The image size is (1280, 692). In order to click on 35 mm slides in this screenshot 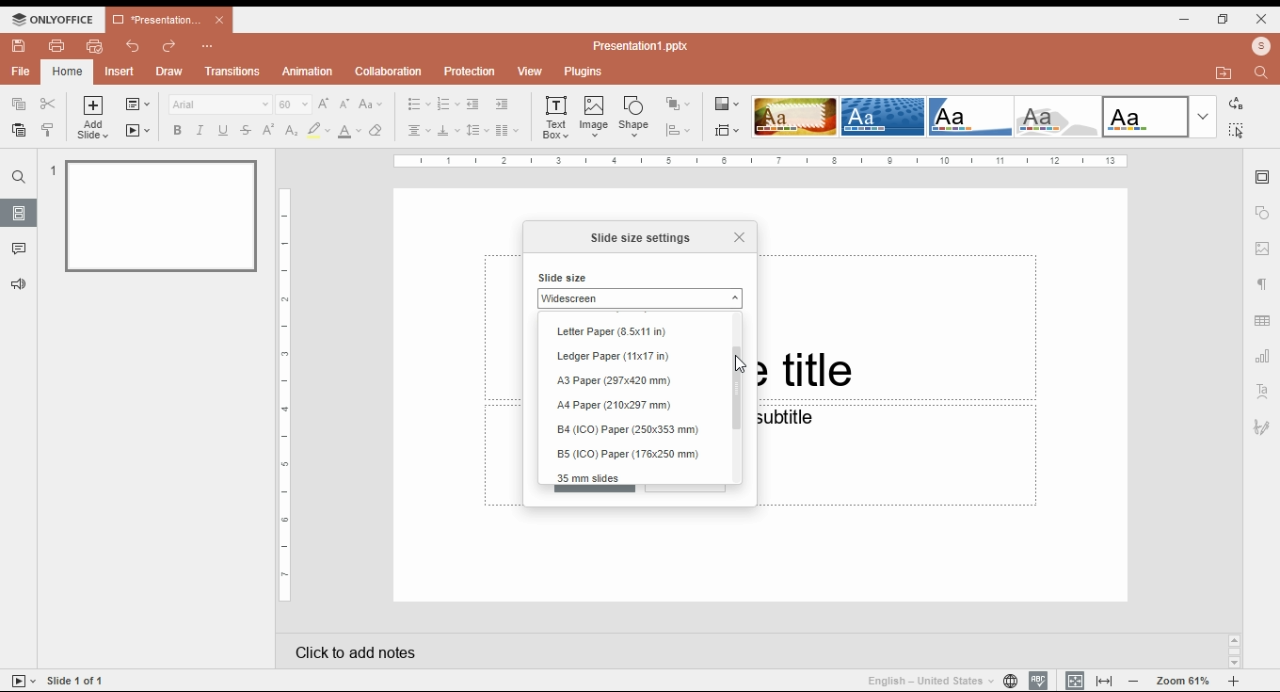, I will do `click(592, 477)`.